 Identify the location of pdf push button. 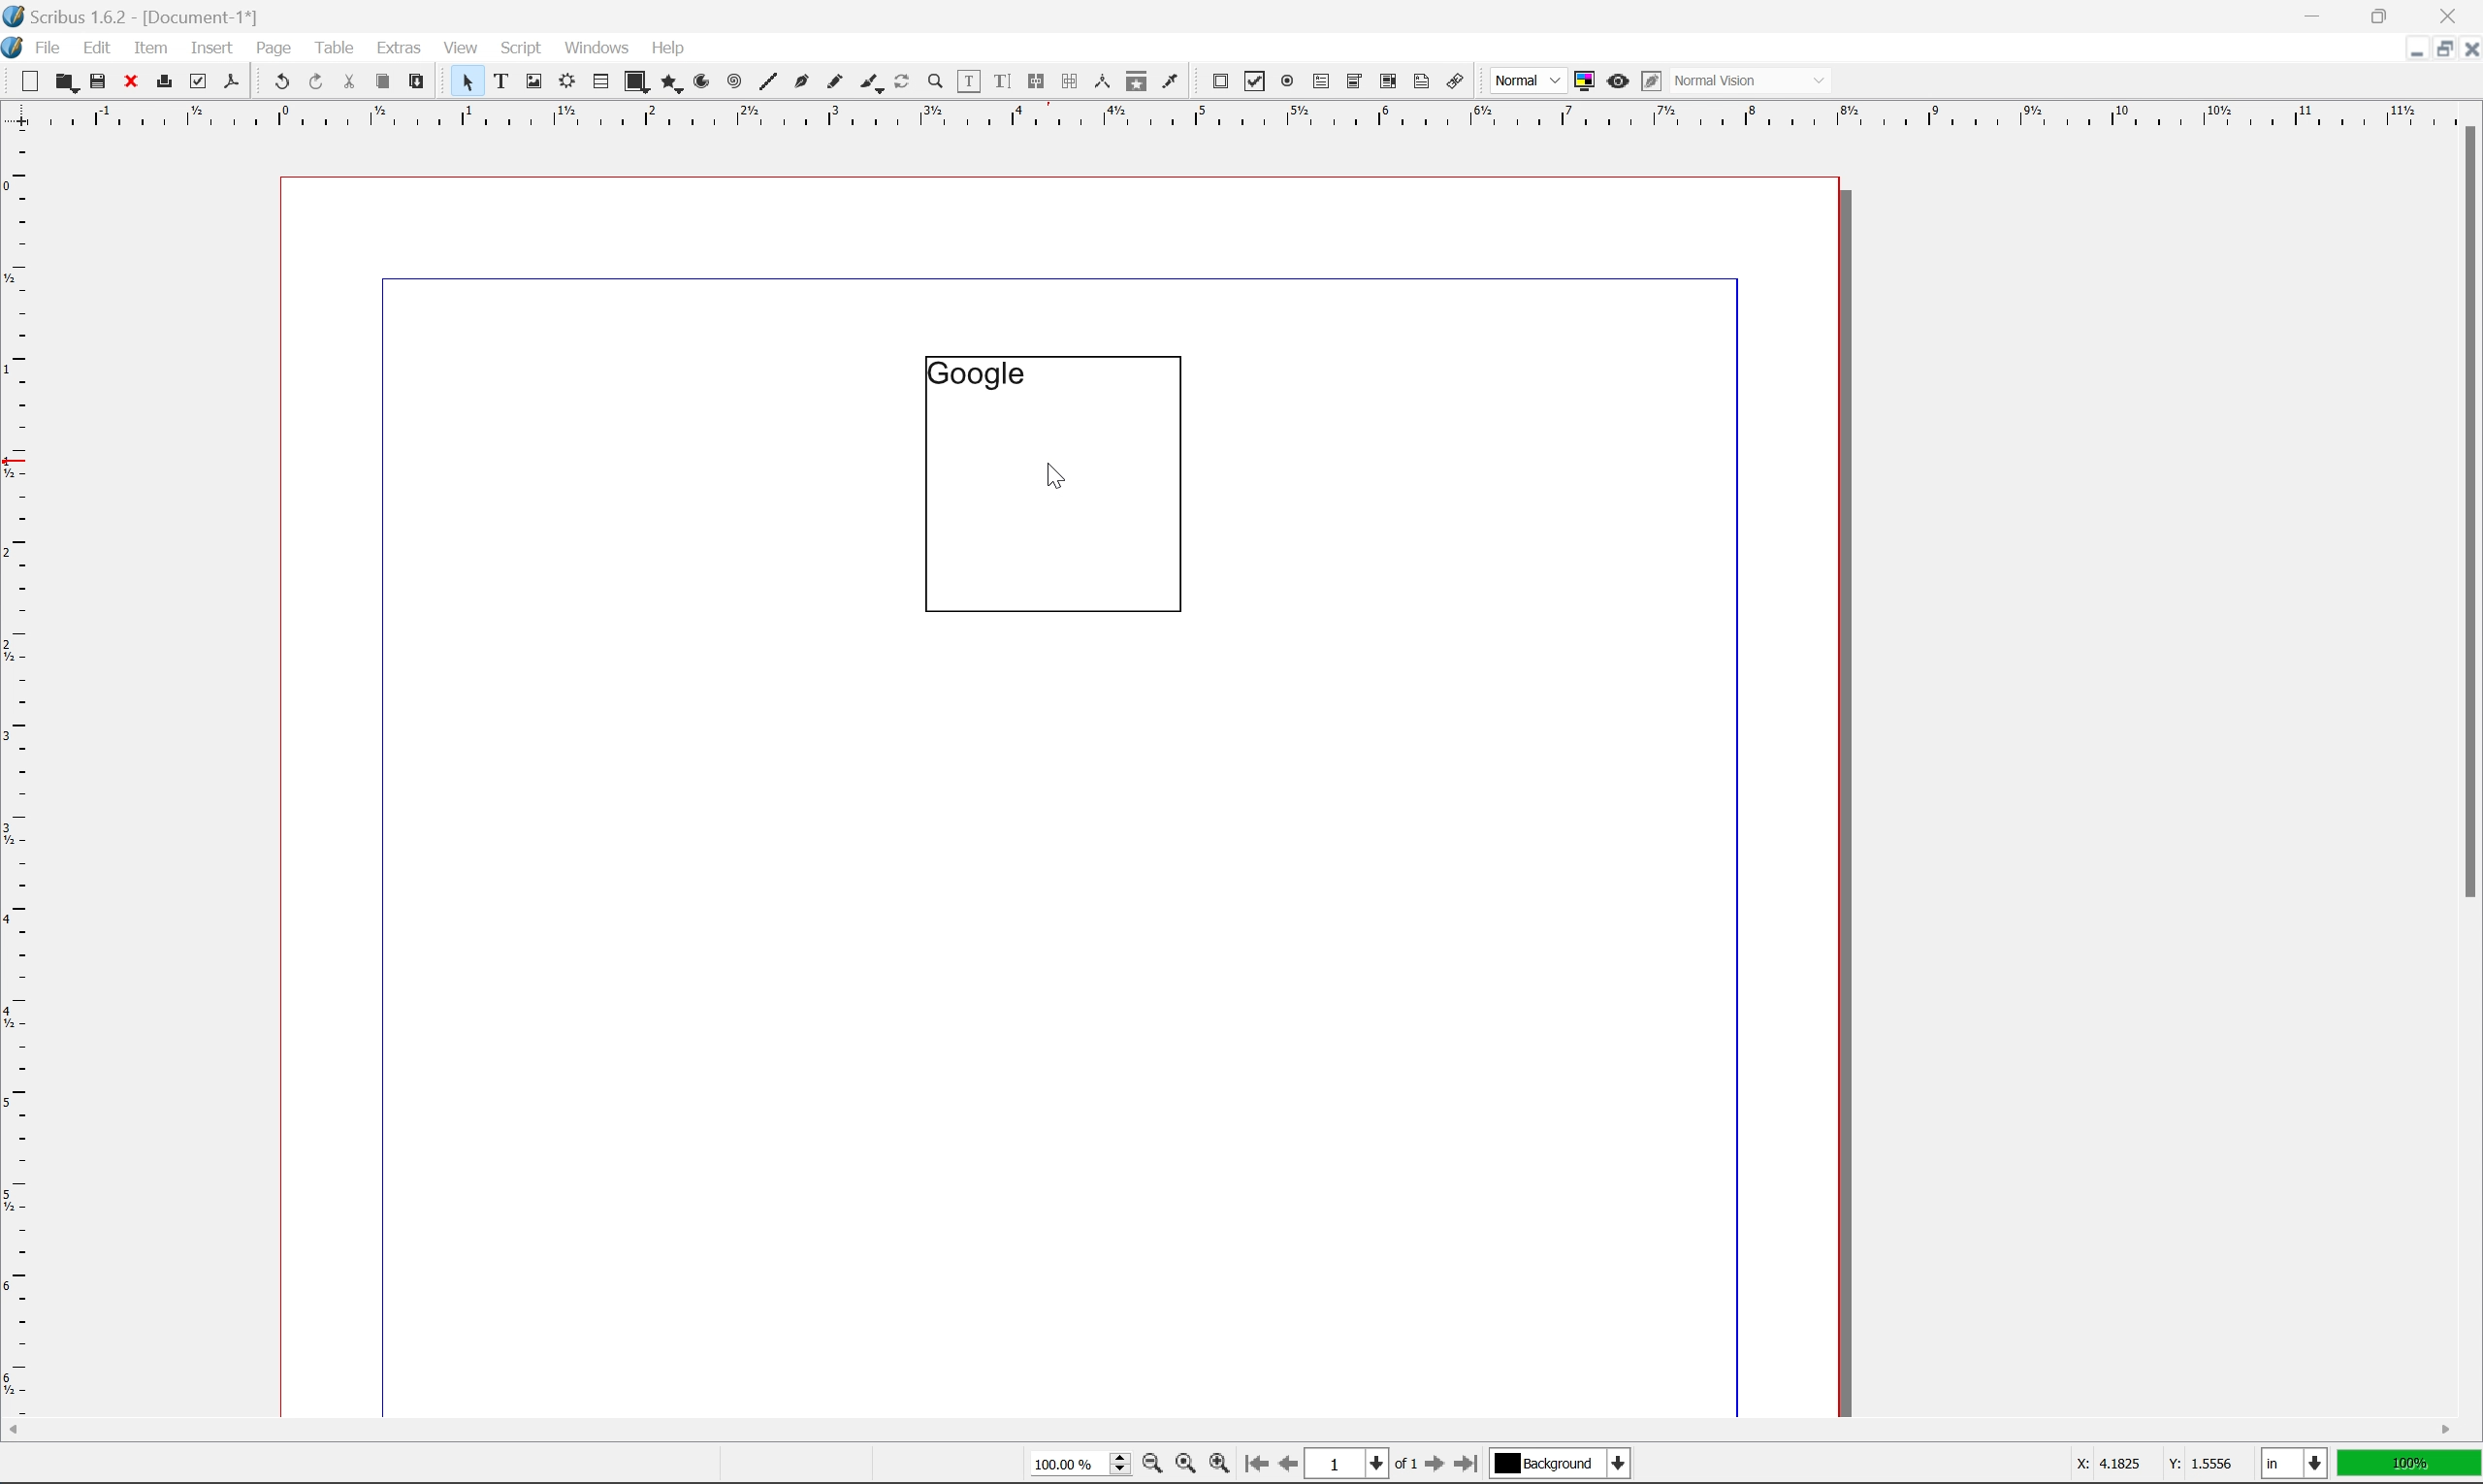
(1214, 79).